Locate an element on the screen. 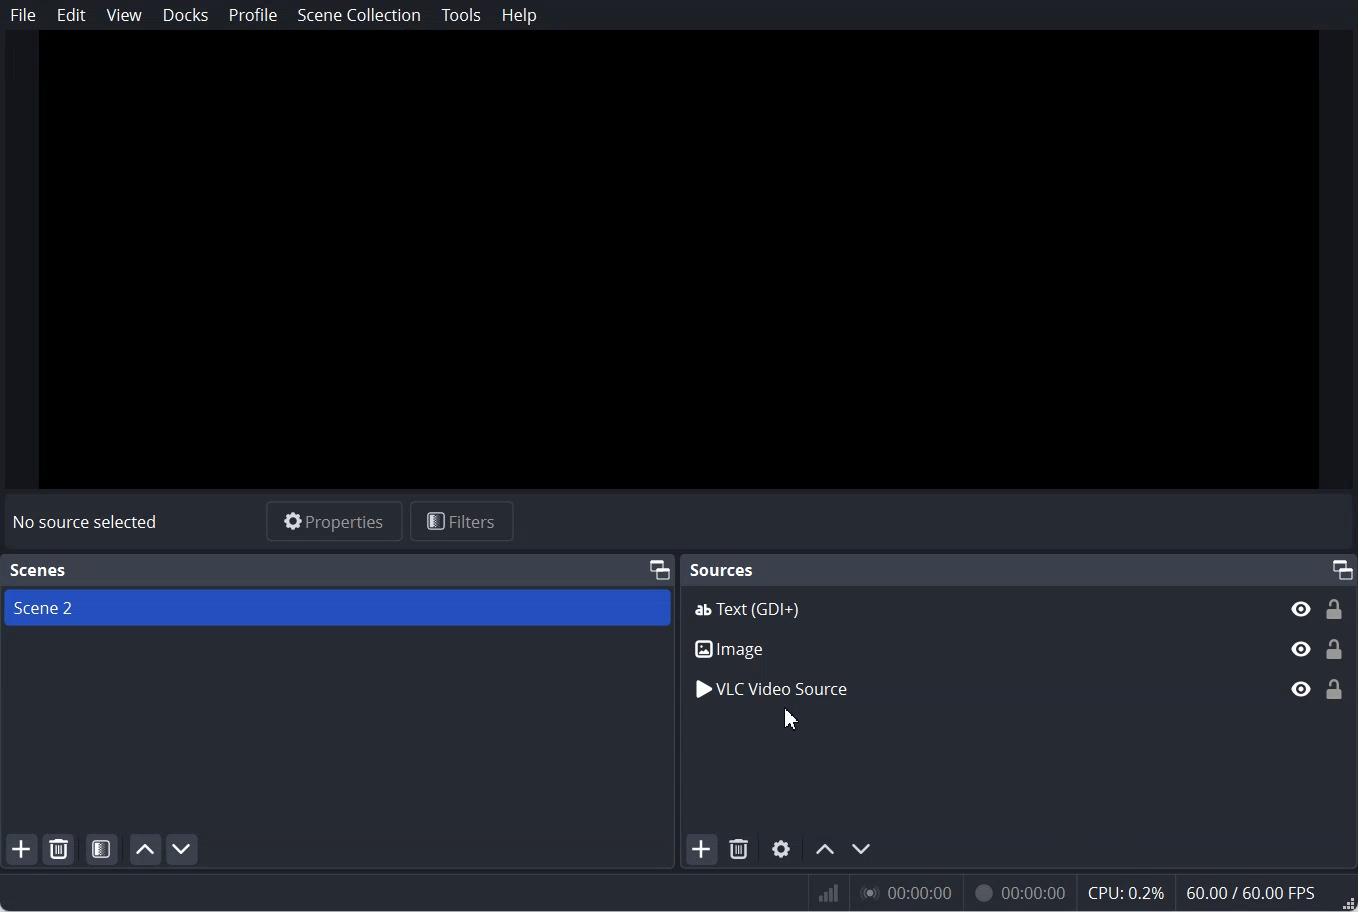  VLC Video Source is located at coordinates (1019, 689).